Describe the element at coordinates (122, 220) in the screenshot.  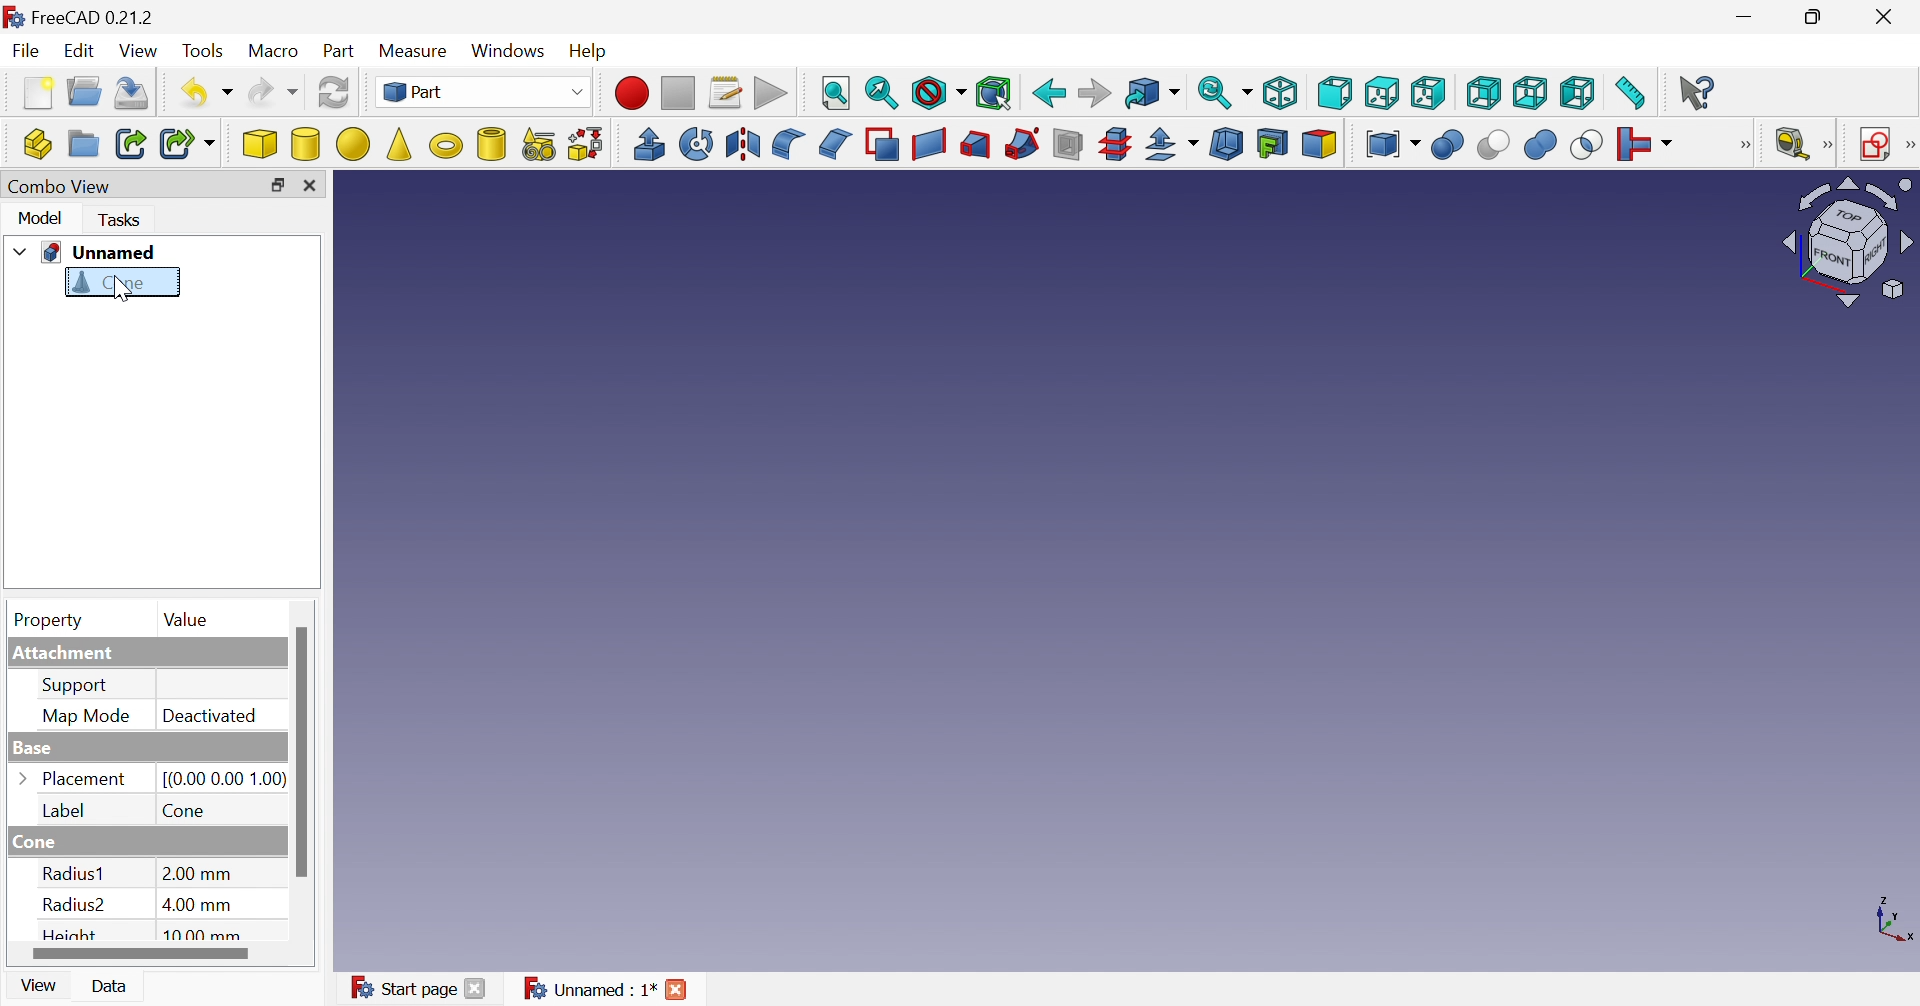
I see `Tasks` at that location.